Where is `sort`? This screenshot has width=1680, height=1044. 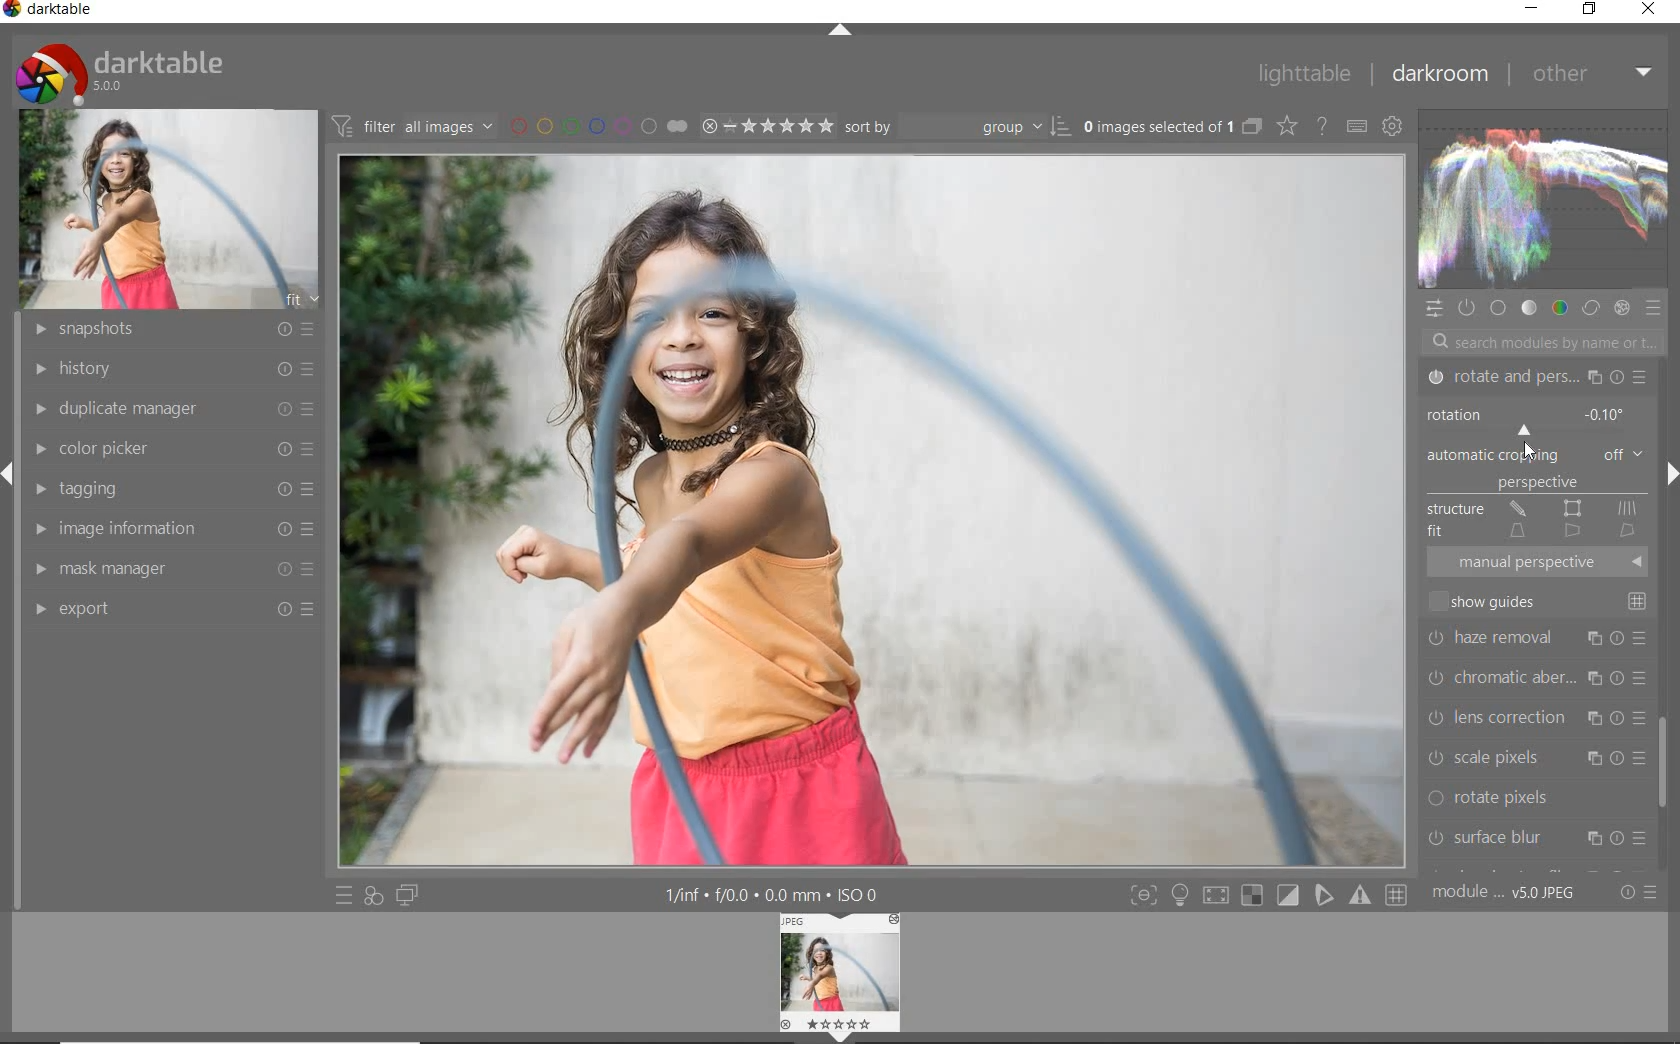 sort is located at coordinates (958, 125).